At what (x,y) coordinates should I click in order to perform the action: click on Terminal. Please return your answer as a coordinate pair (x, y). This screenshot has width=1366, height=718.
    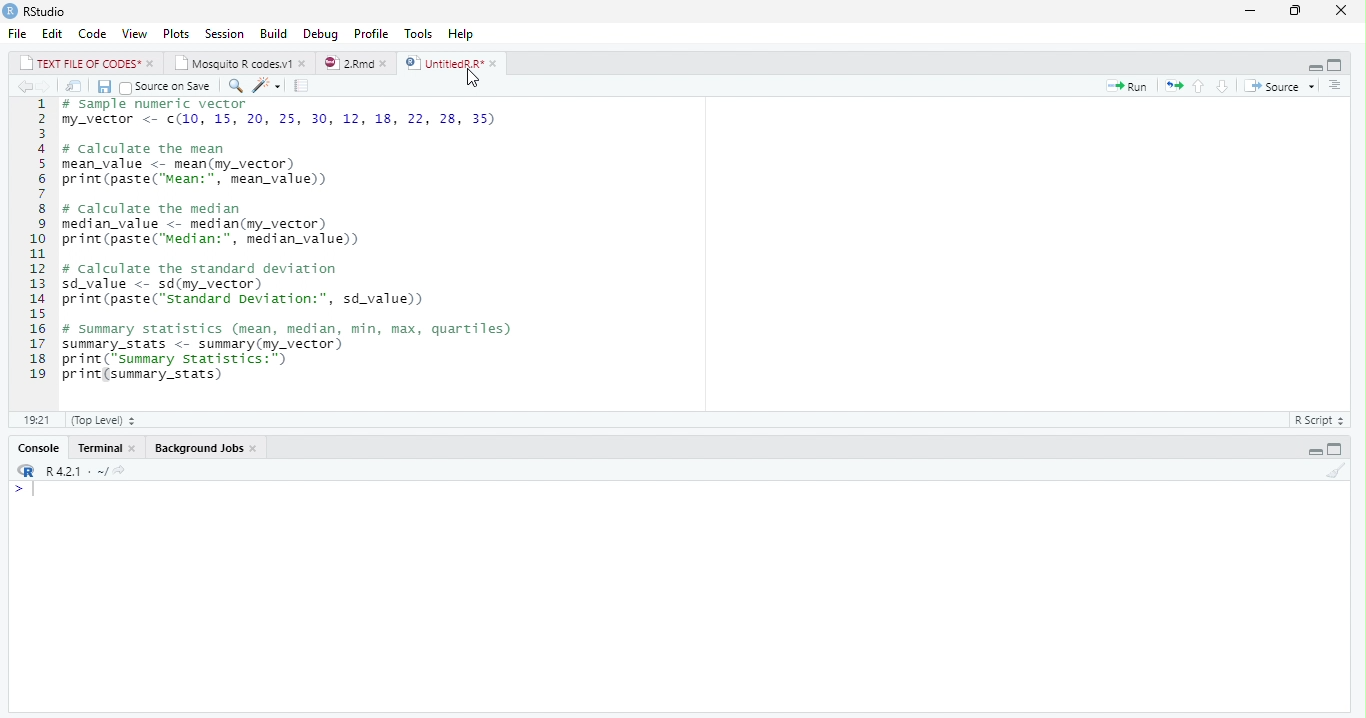
    Looking at the image, I should click on (101, 448).